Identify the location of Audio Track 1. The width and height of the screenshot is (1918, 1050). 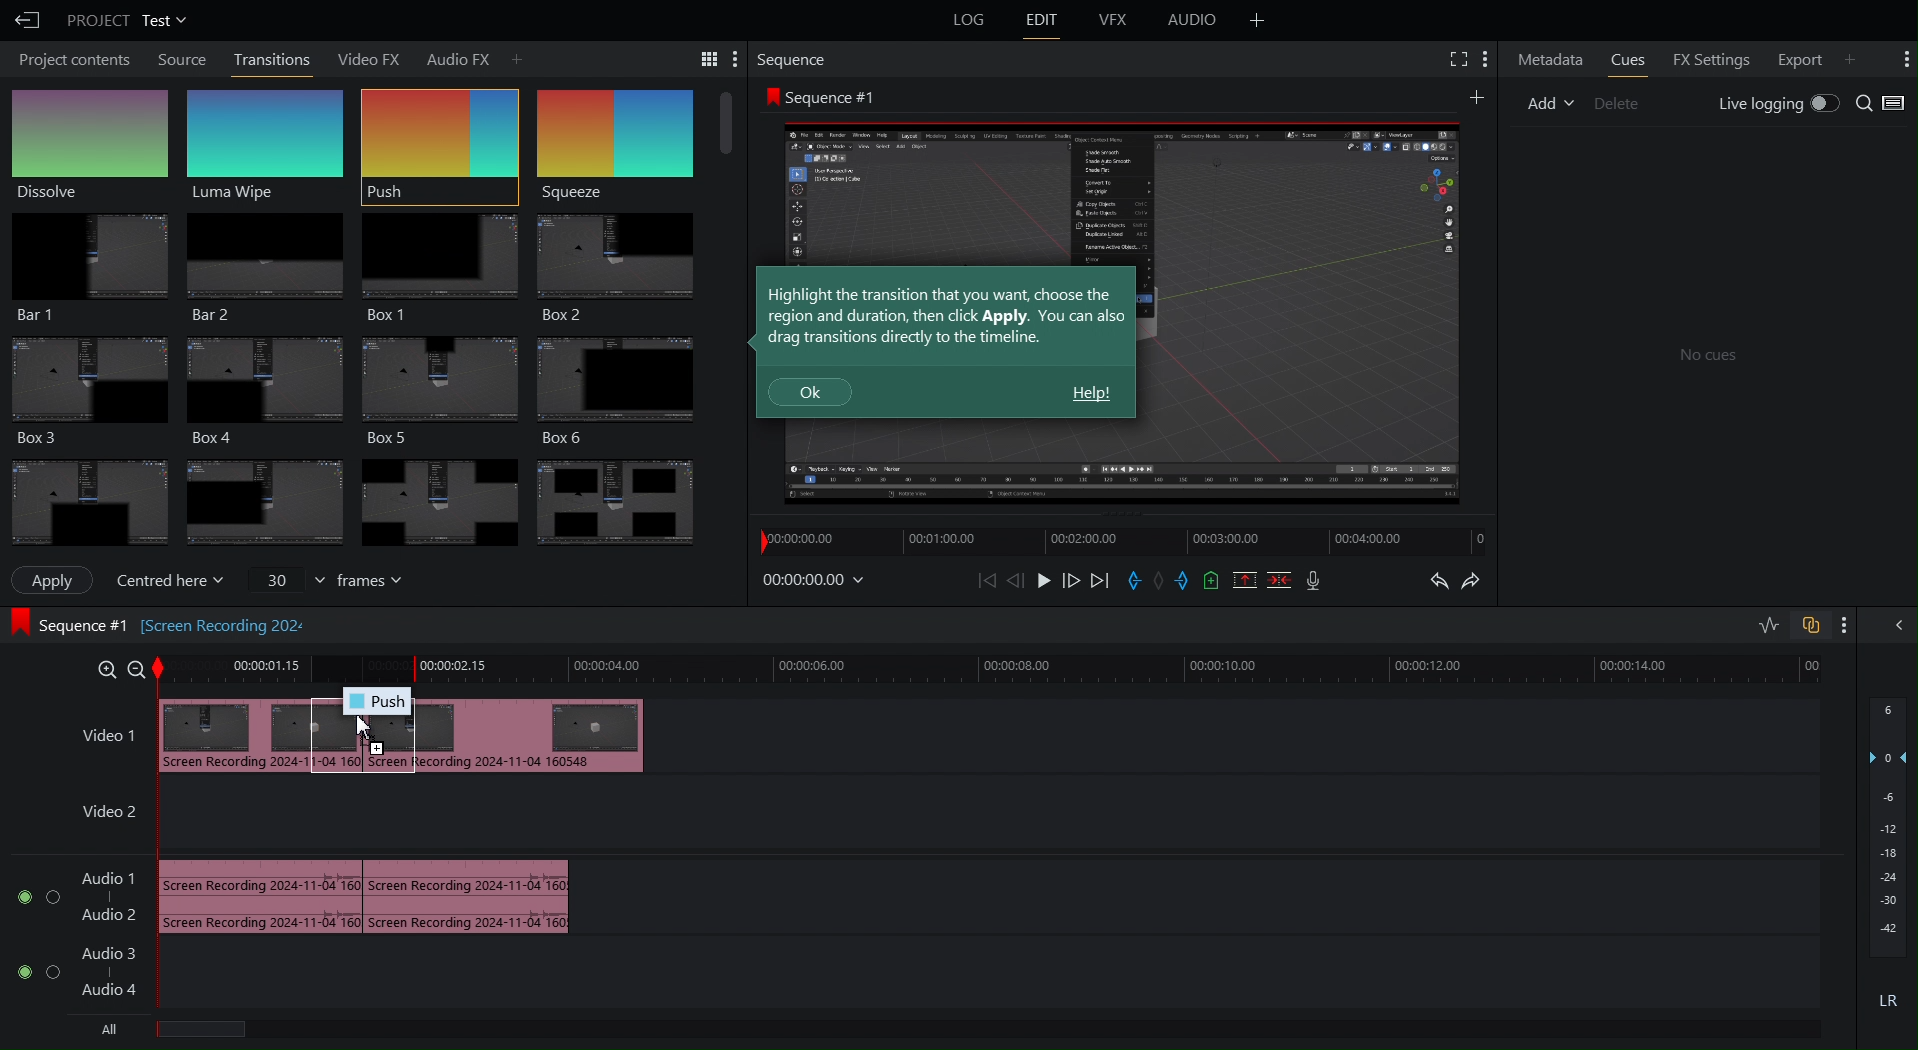
(109, 874).